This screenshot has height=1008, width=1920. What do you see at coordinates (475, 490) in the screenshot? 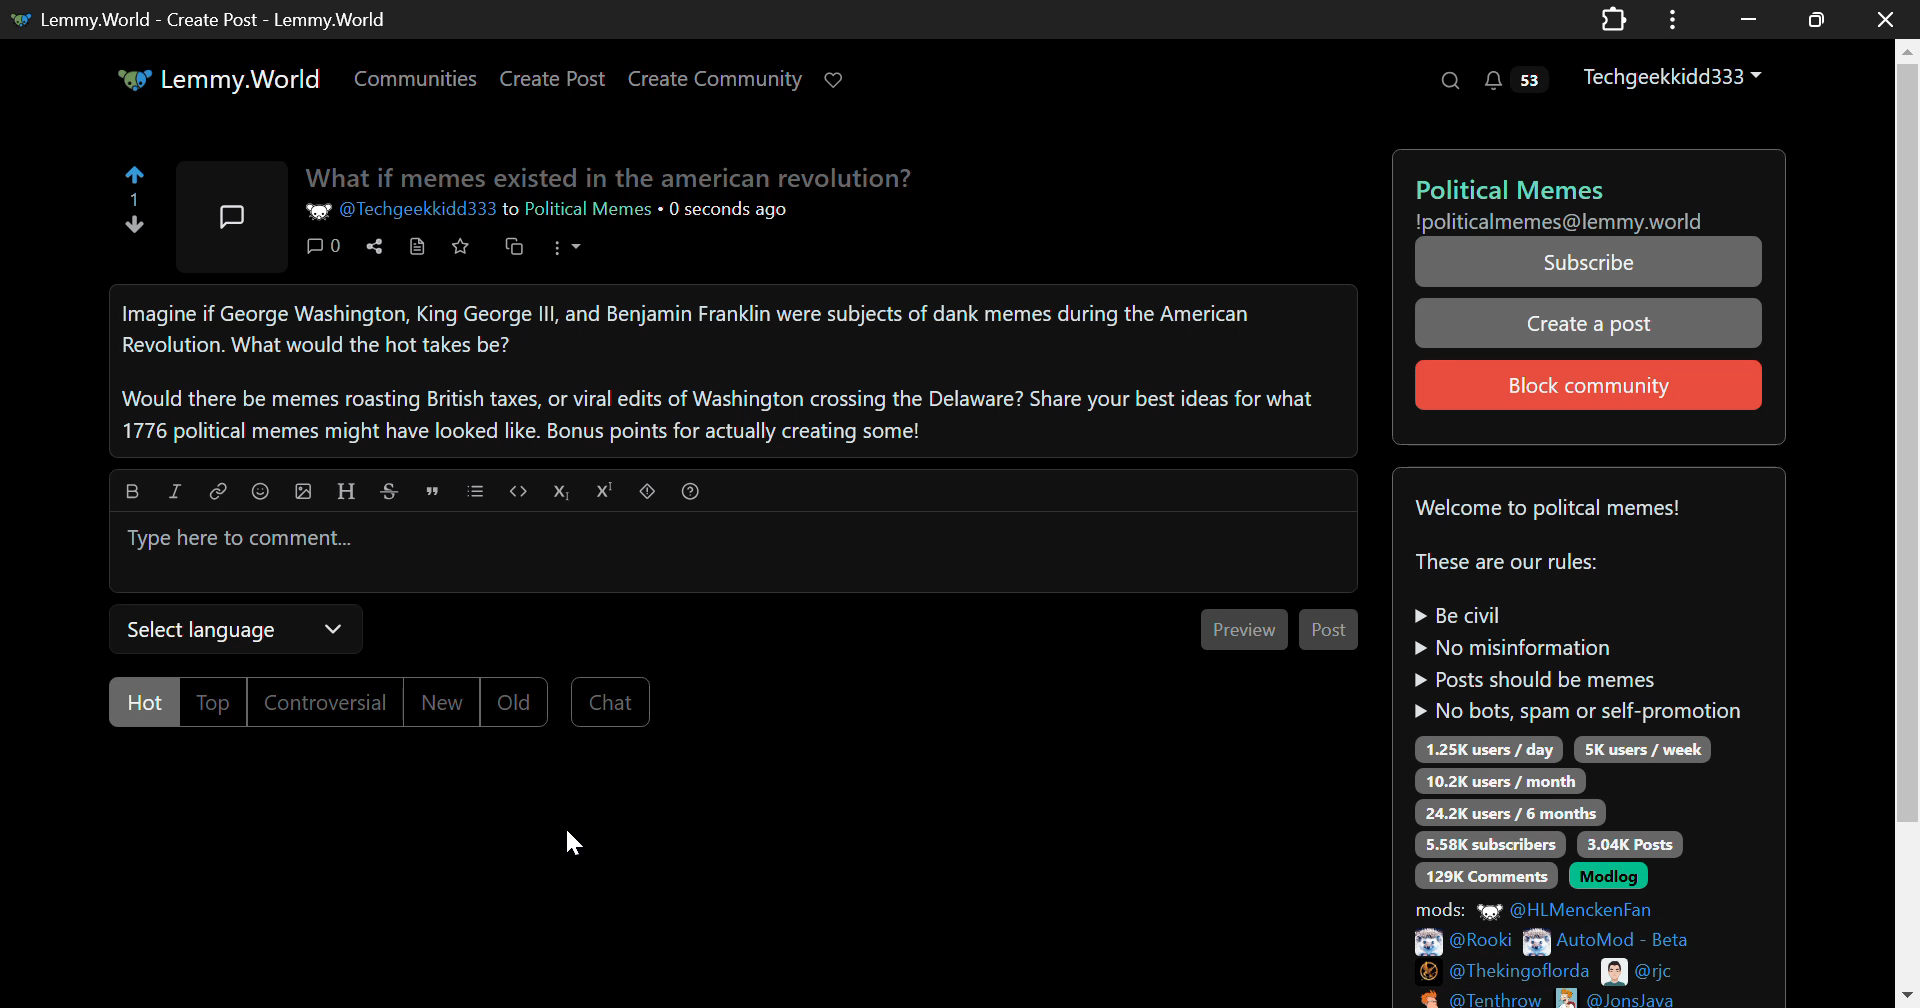
I see `List` at bounding box center [475, 490].